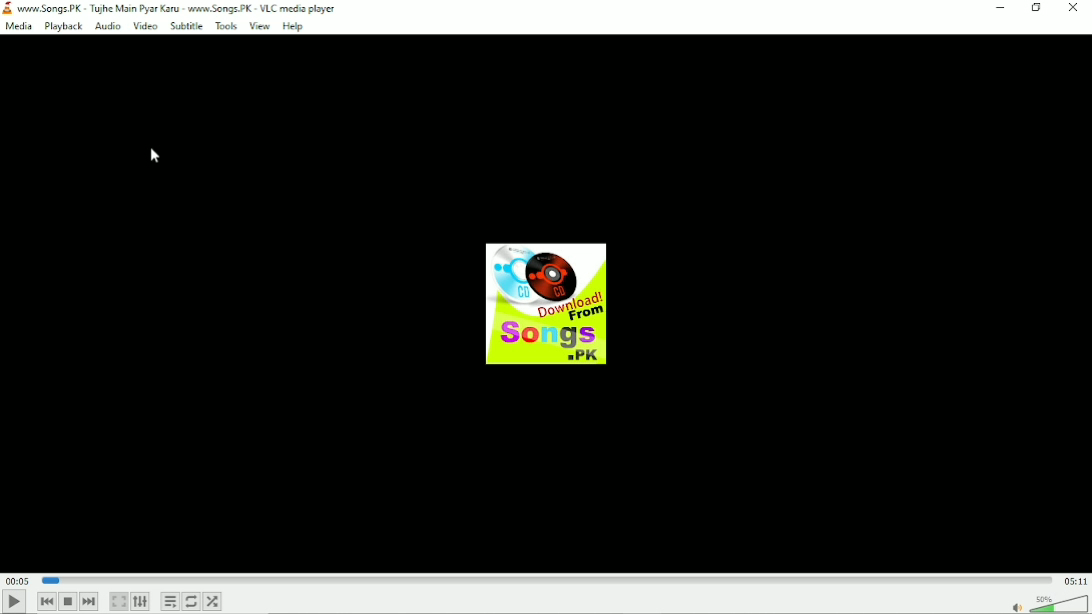  Describe the element at coordinates (144, 26) in the screenshot. I see `Video` at that location.